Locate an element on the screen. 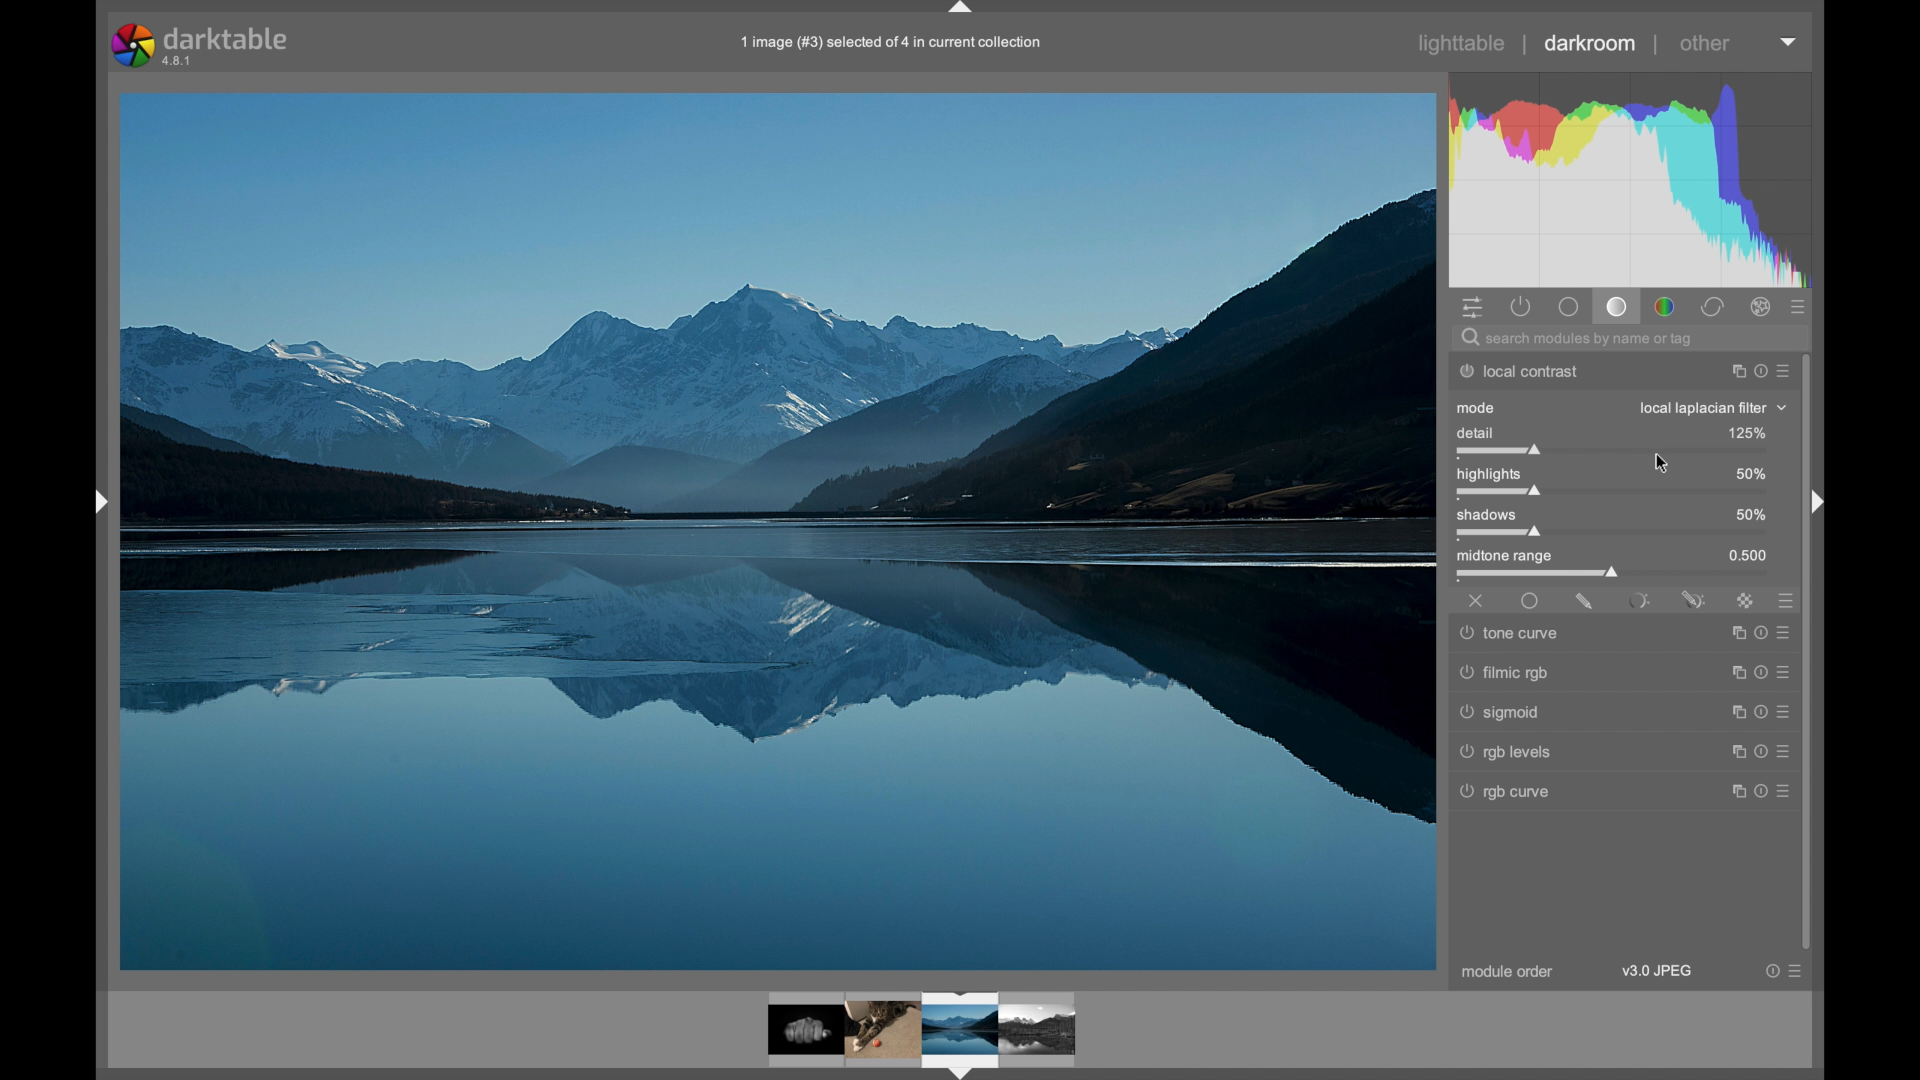  rgb curve is located at coordinates (1507, 793).